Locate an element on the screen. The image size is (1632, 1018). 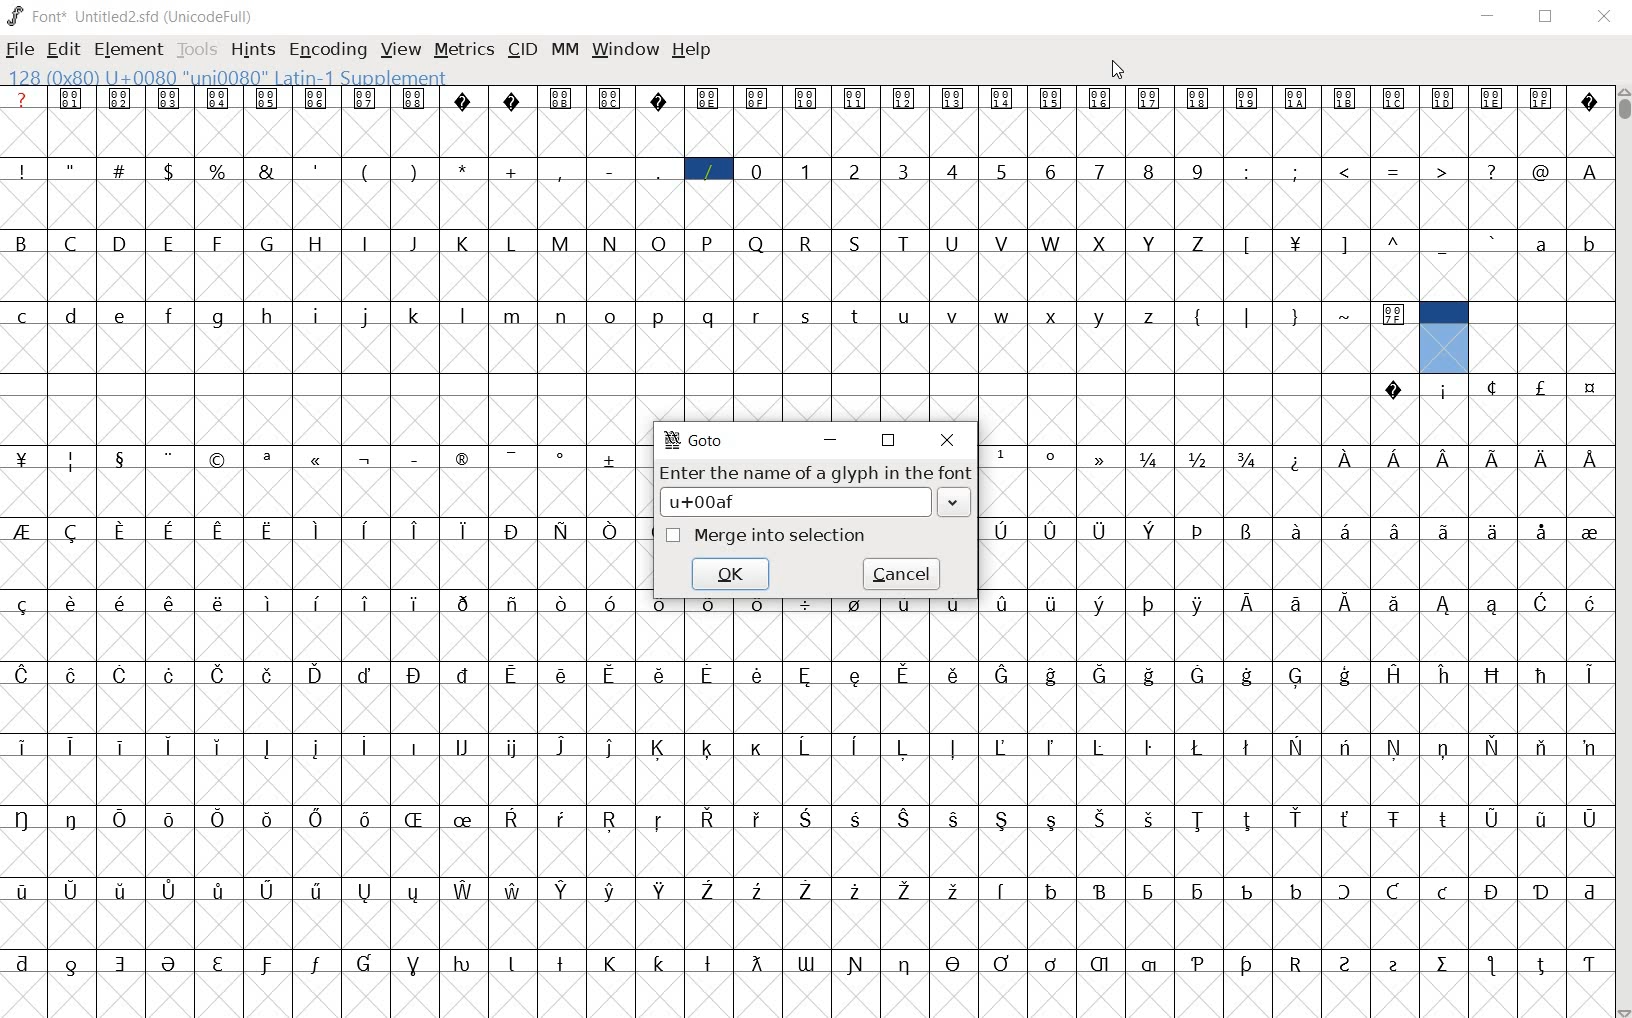
Symbol is located at coordinates (513, 747).